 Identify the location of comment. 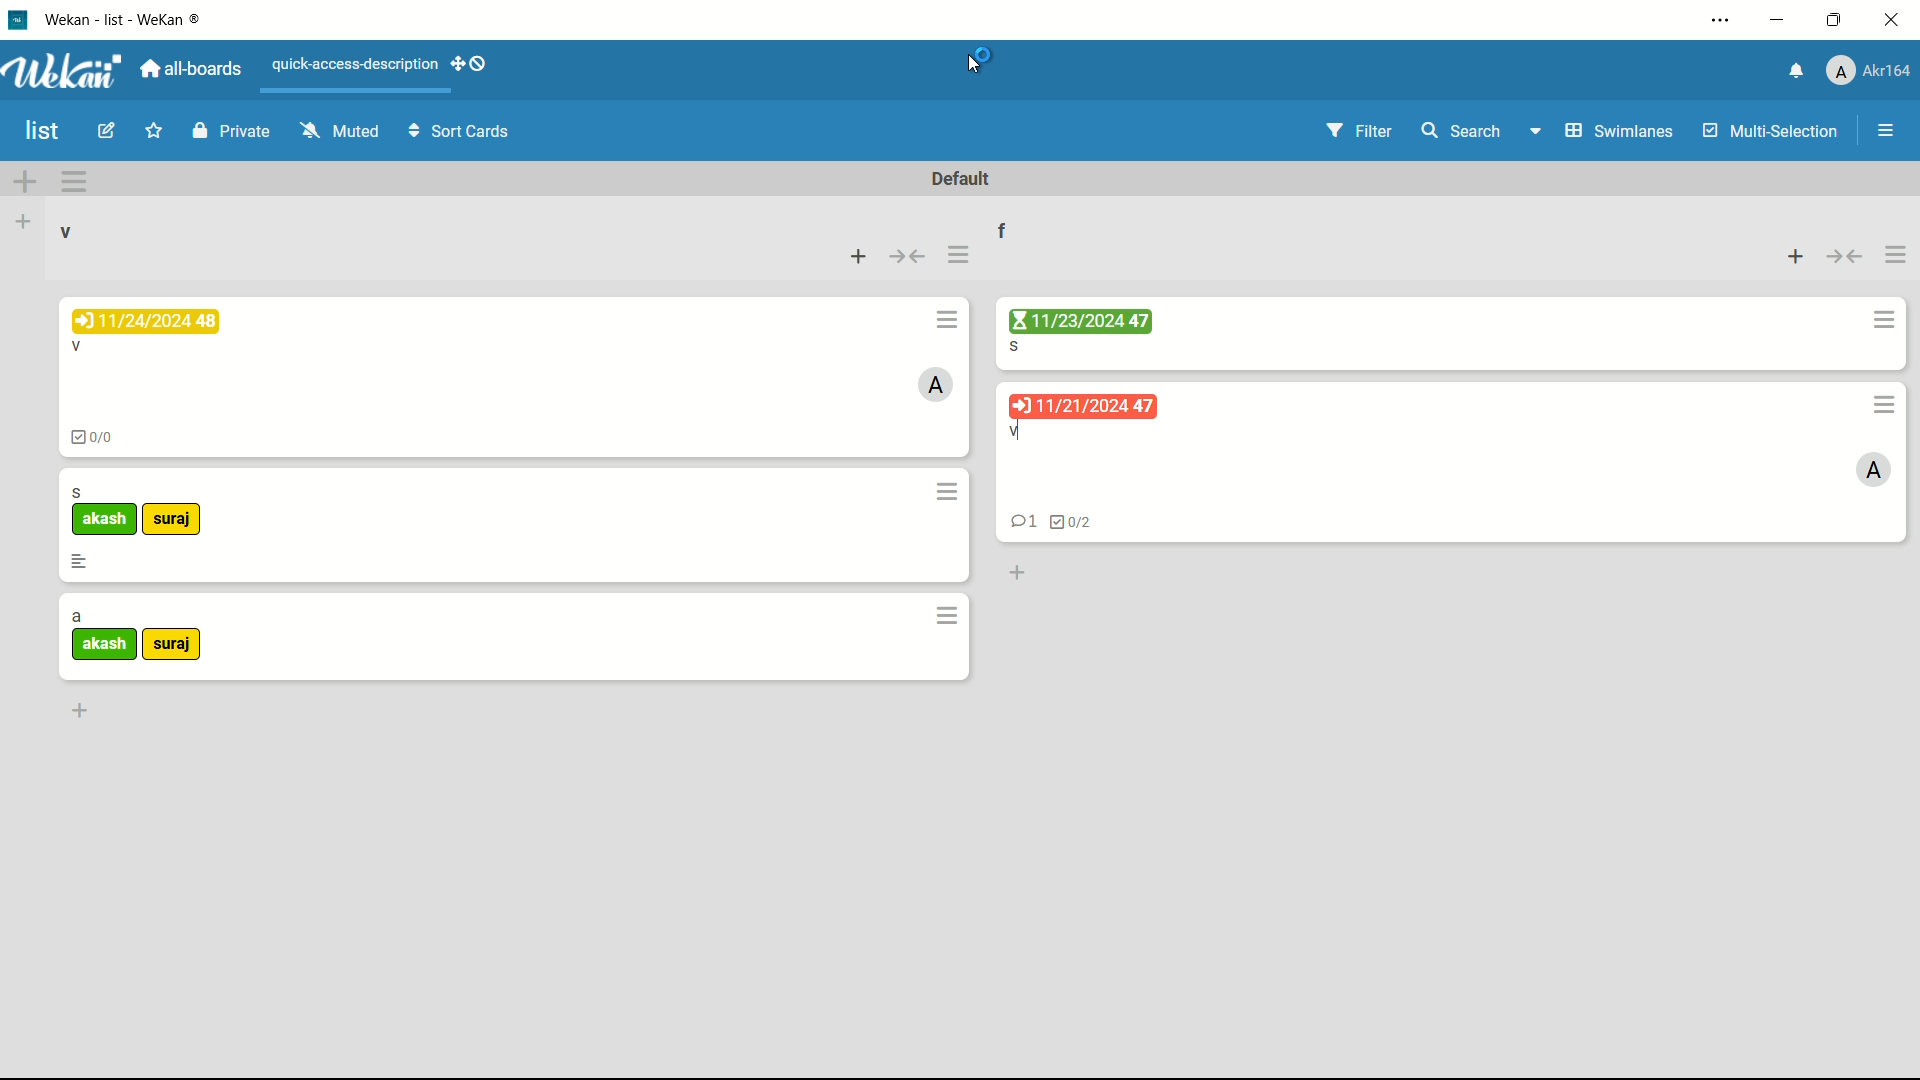
(1023, 520).